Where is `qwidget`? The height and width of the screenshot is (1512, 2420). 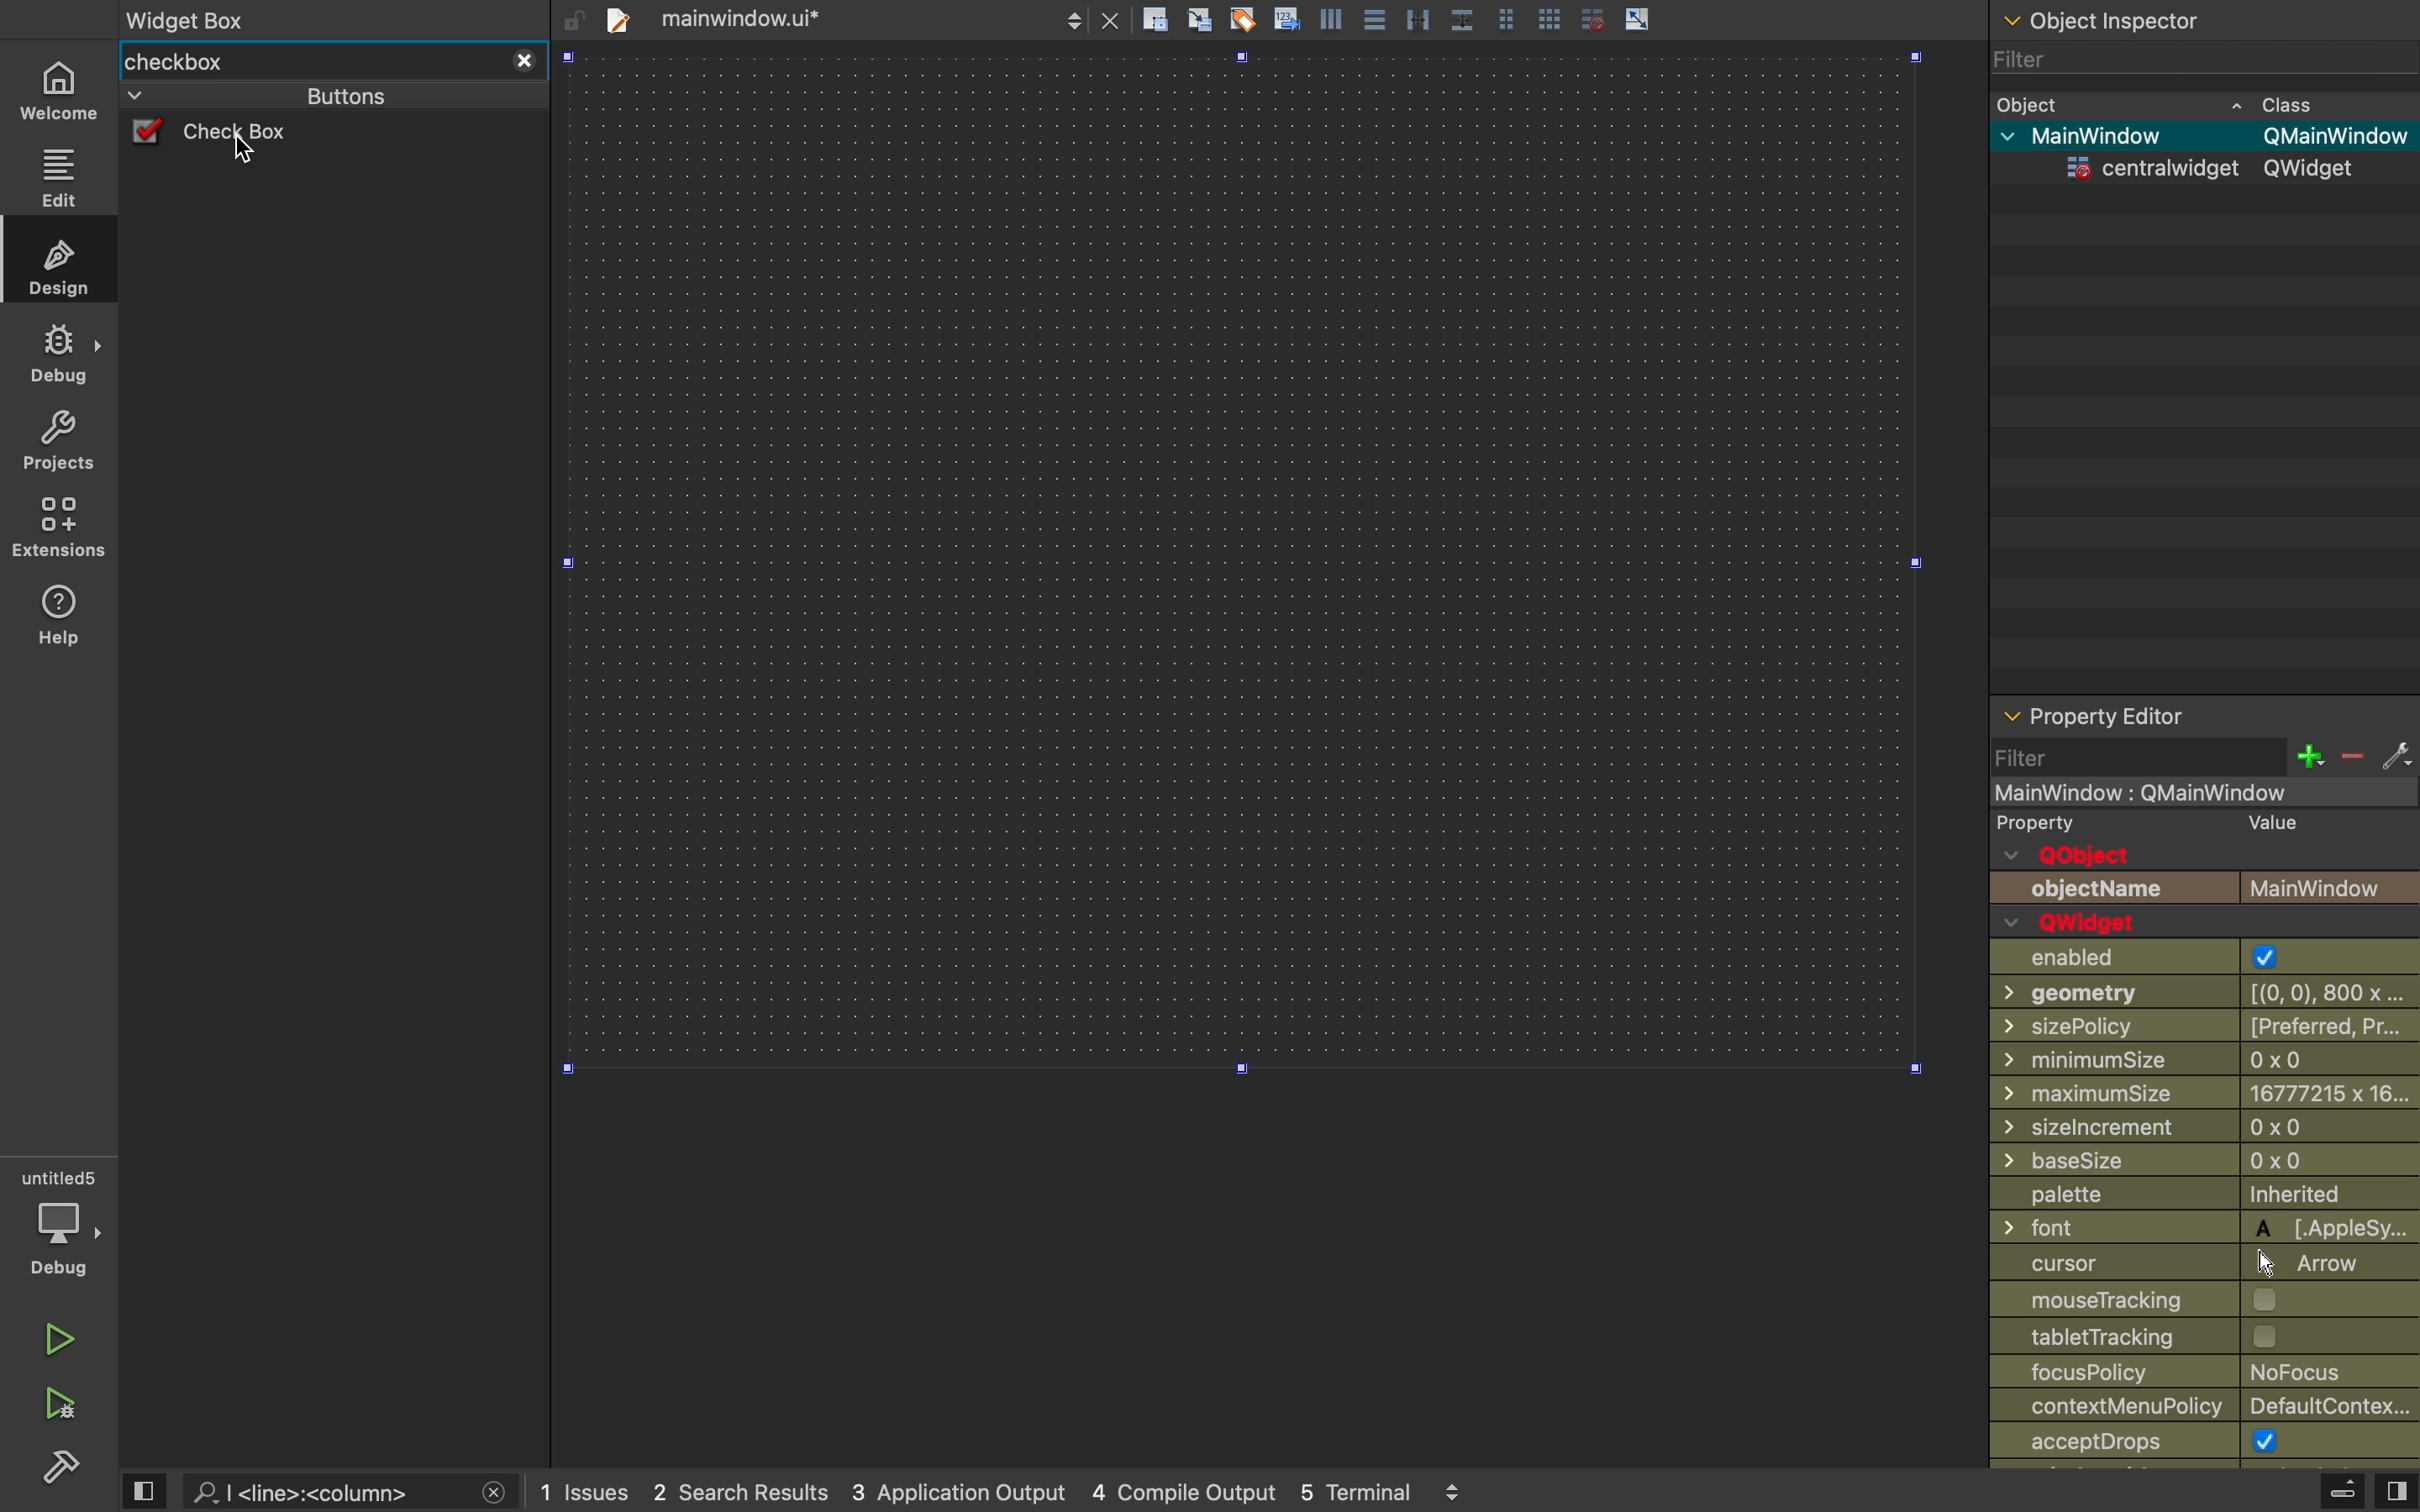
qwidget is located at coordinates (2086, 923).